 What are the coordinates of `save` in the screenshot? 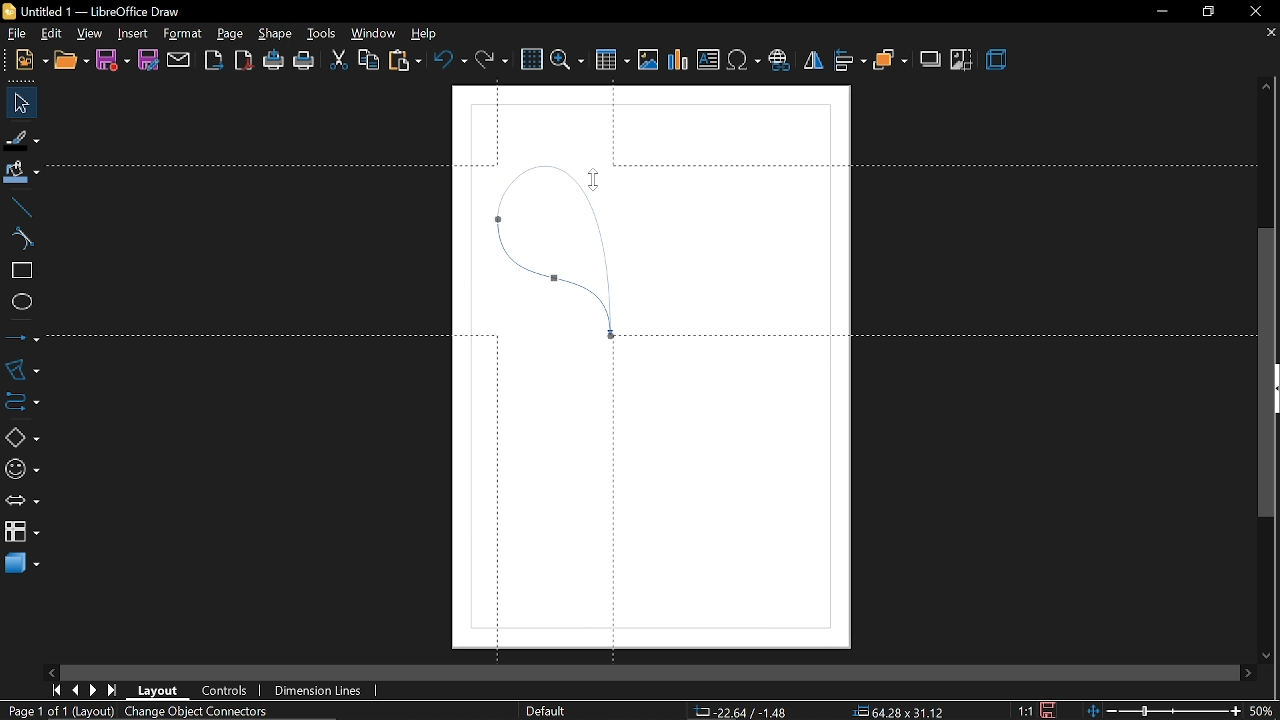 It's located at (113, 61).